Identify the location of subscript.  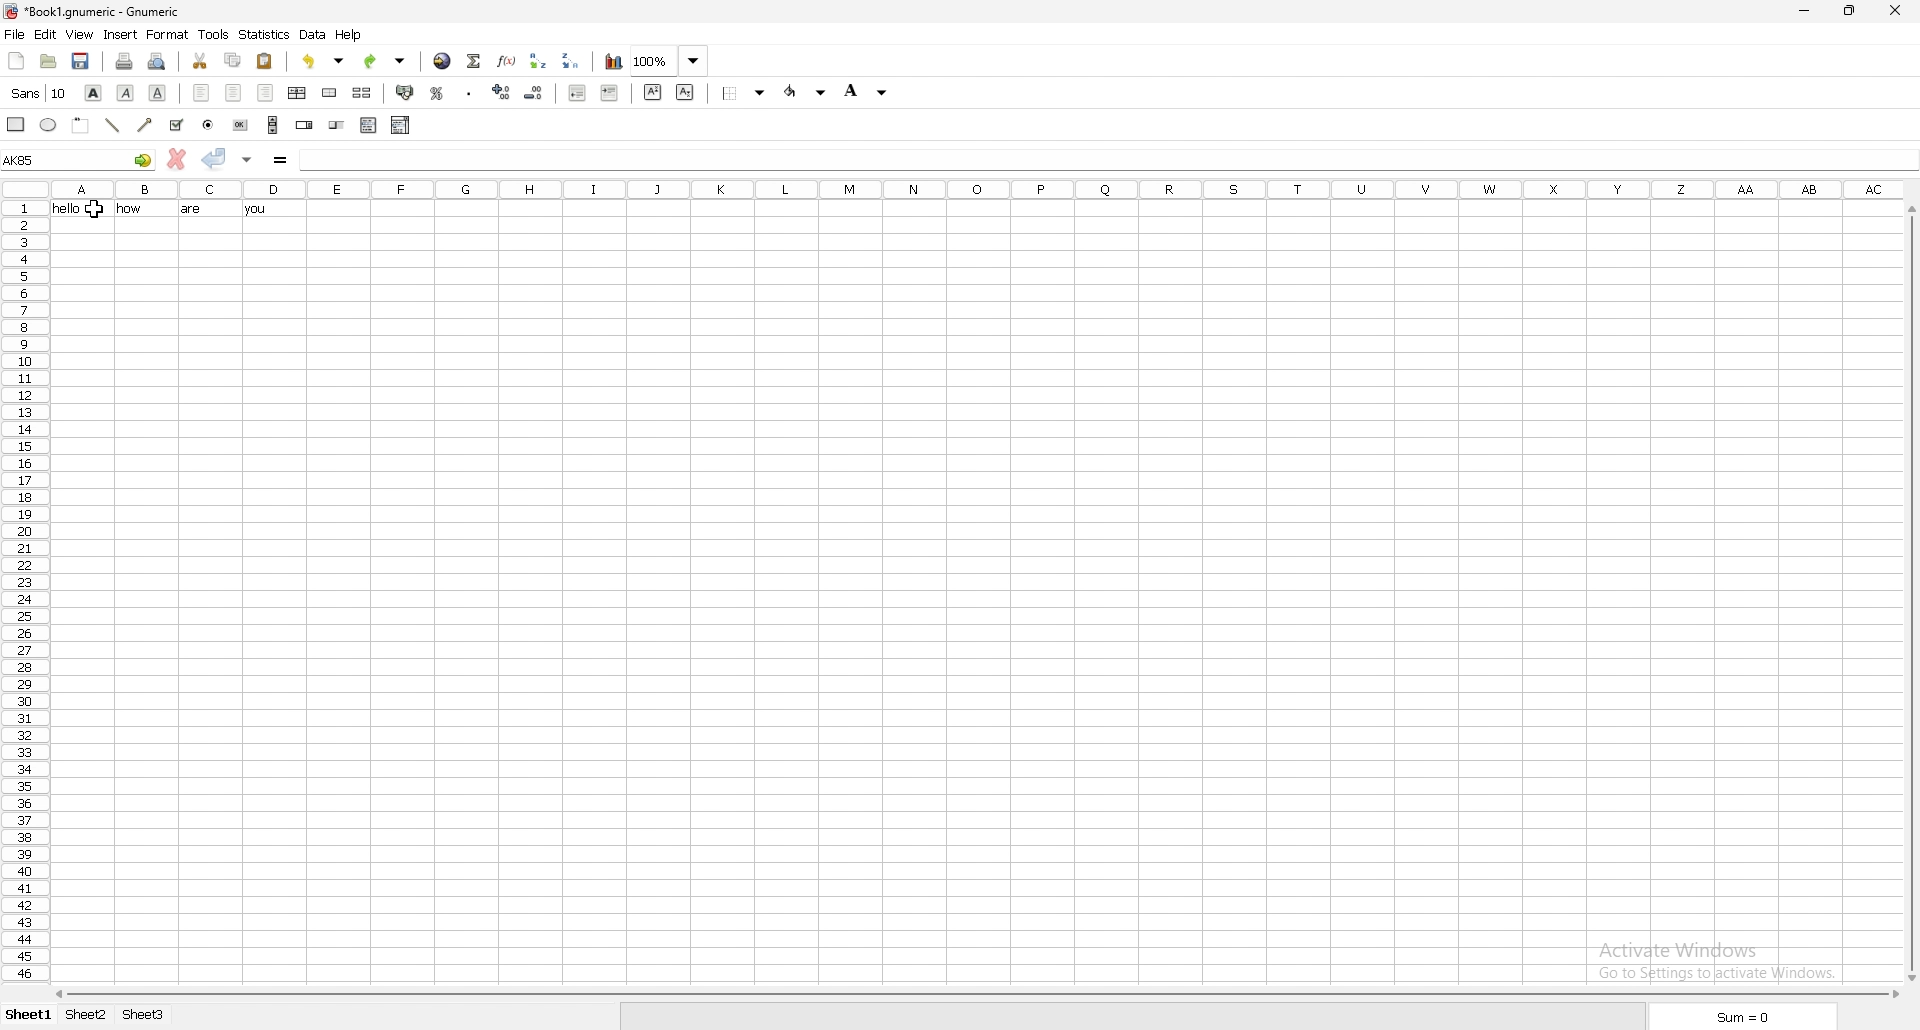
(685, 92).